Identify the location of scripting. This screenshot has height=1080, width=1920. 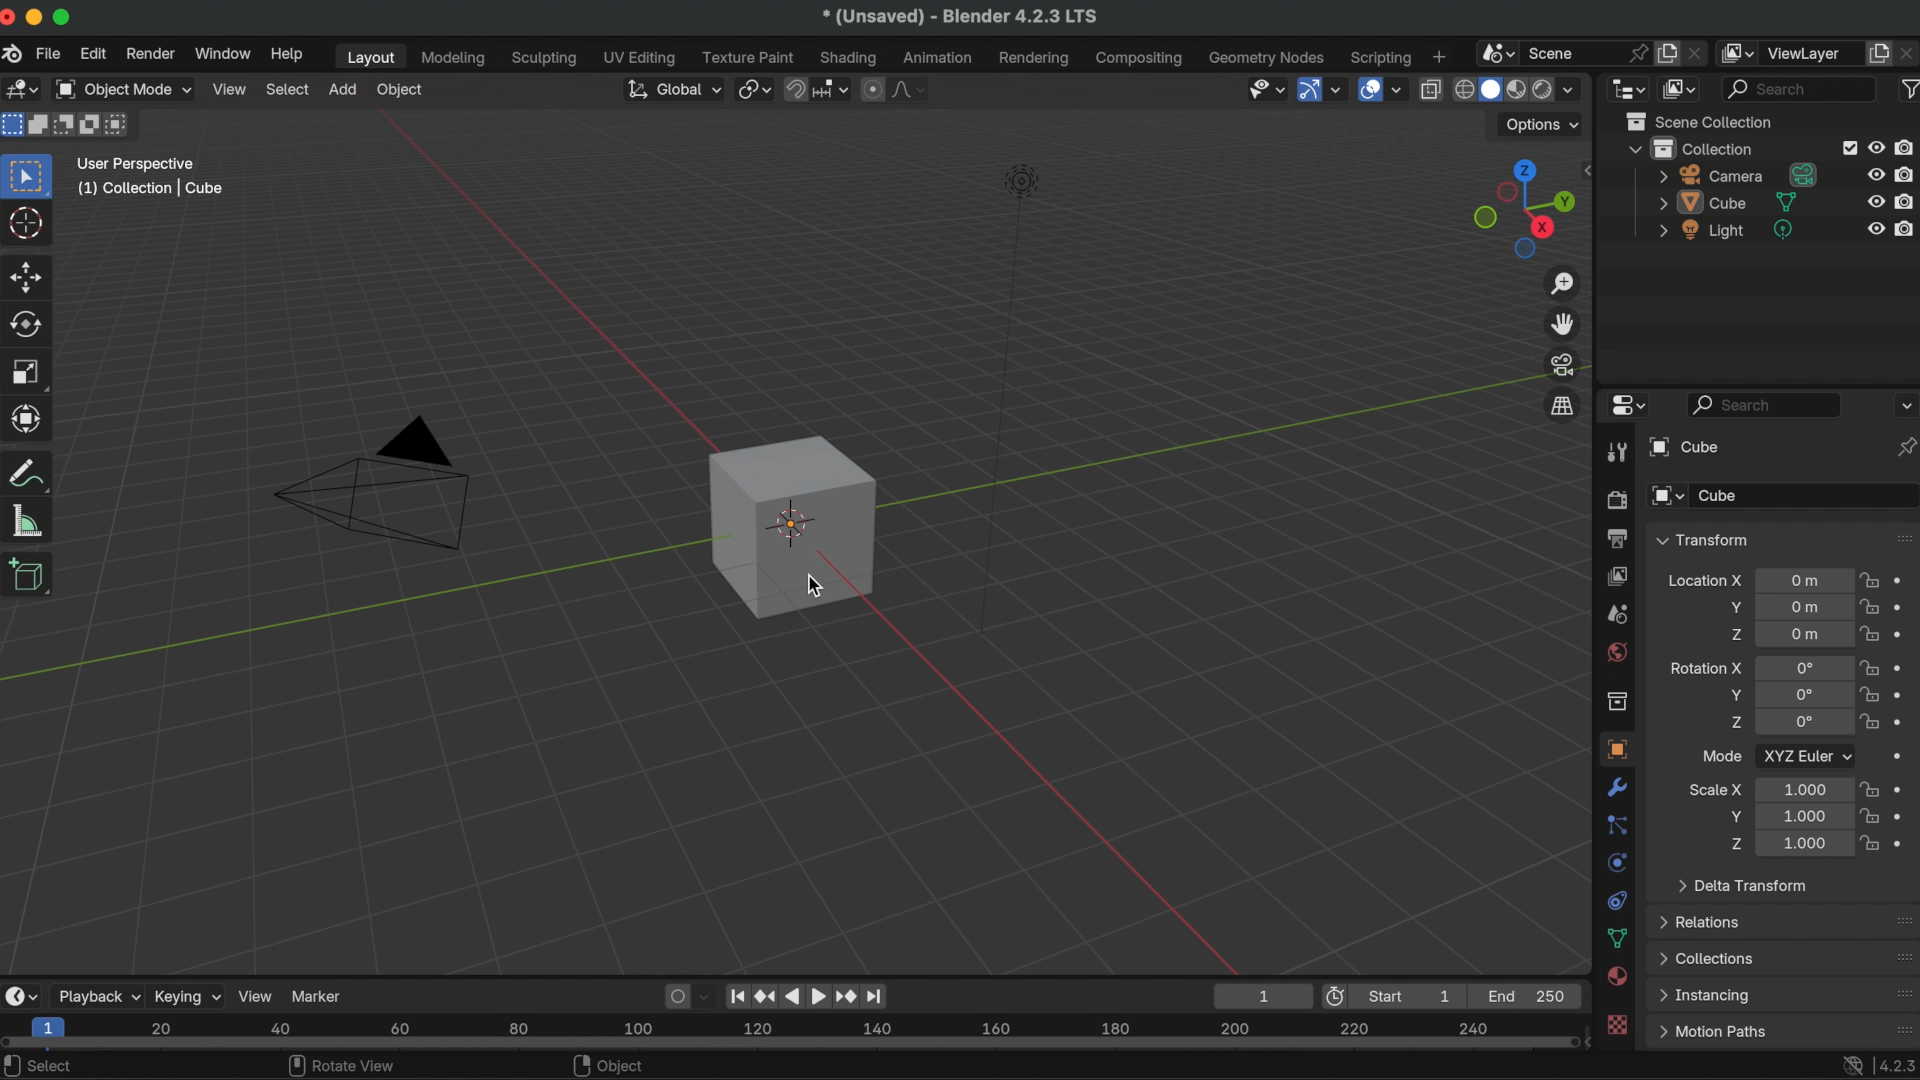
(1378, 57).